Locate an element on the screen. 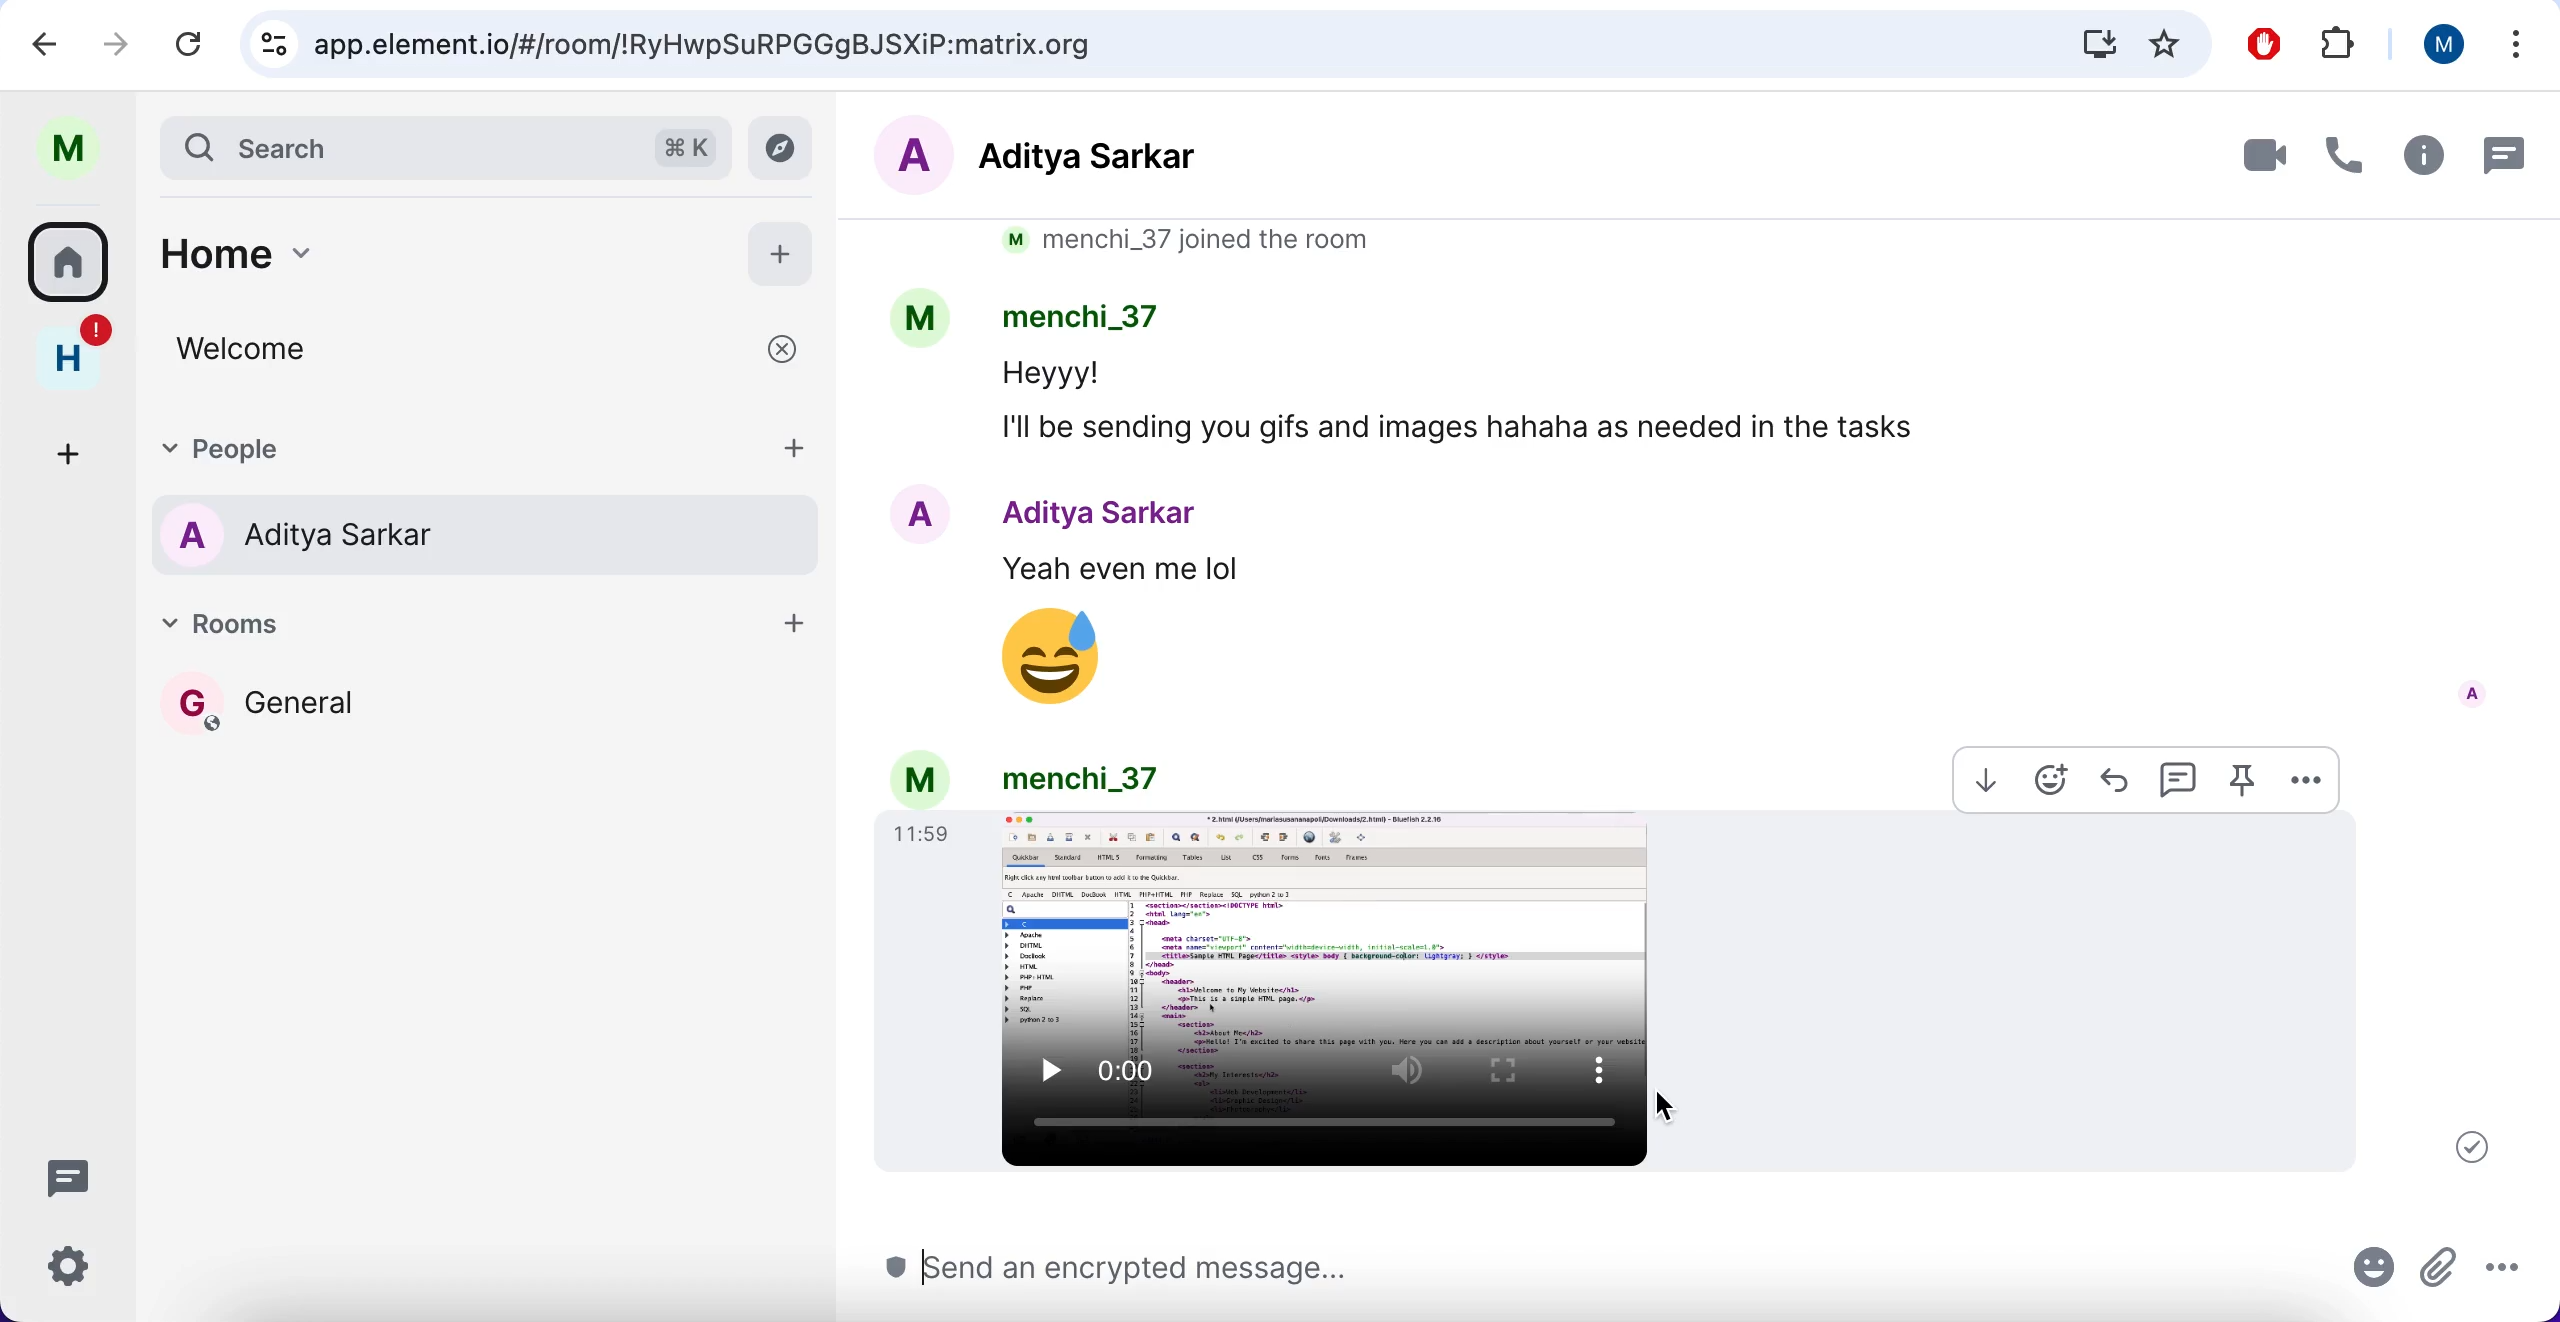 Image resolution: width=2560 pixels, height=1322 pixels. emoji is located at coordinates (2051, 780).